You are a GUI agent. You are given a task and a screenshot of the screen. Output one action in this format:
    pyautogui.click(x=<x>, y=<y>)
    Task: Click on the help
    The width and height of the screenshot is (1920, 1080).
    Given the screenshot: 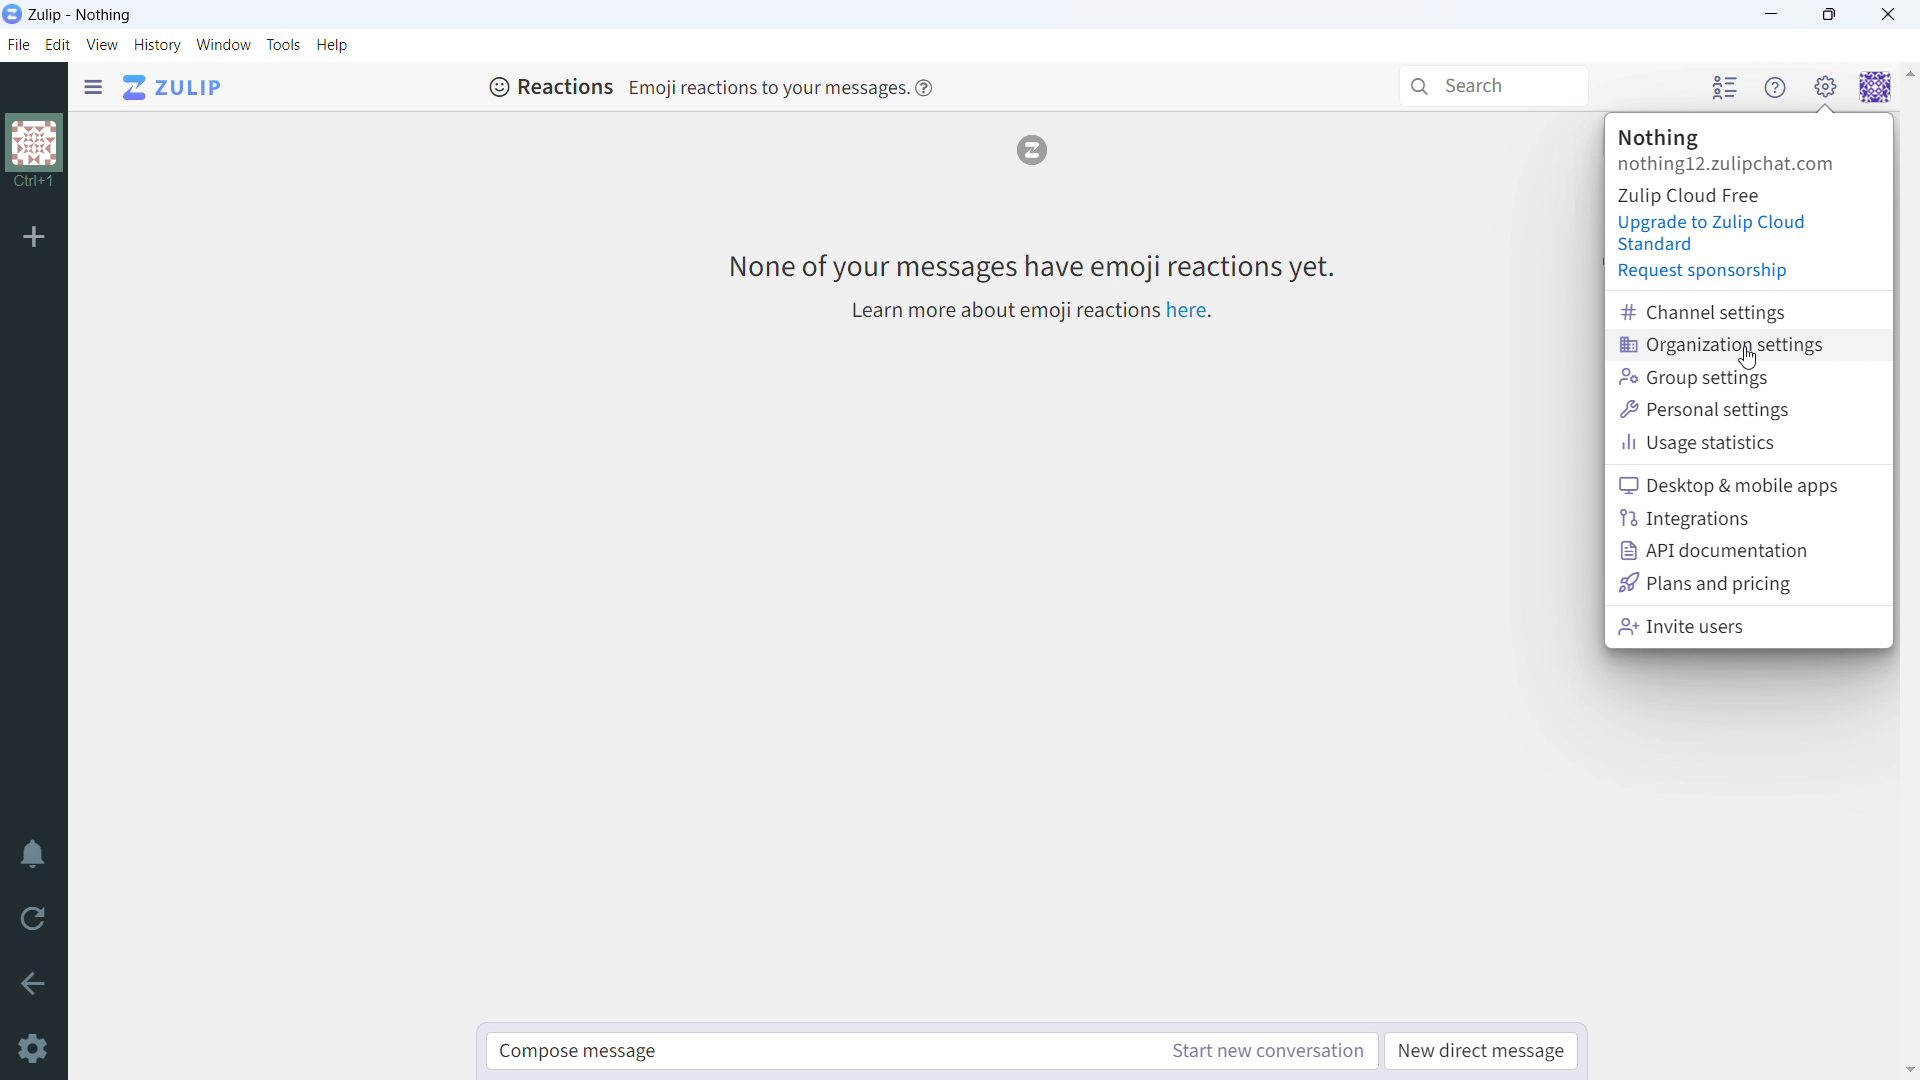 What is the action you would take?
    pyautogui.click(x=924, y=86)
    